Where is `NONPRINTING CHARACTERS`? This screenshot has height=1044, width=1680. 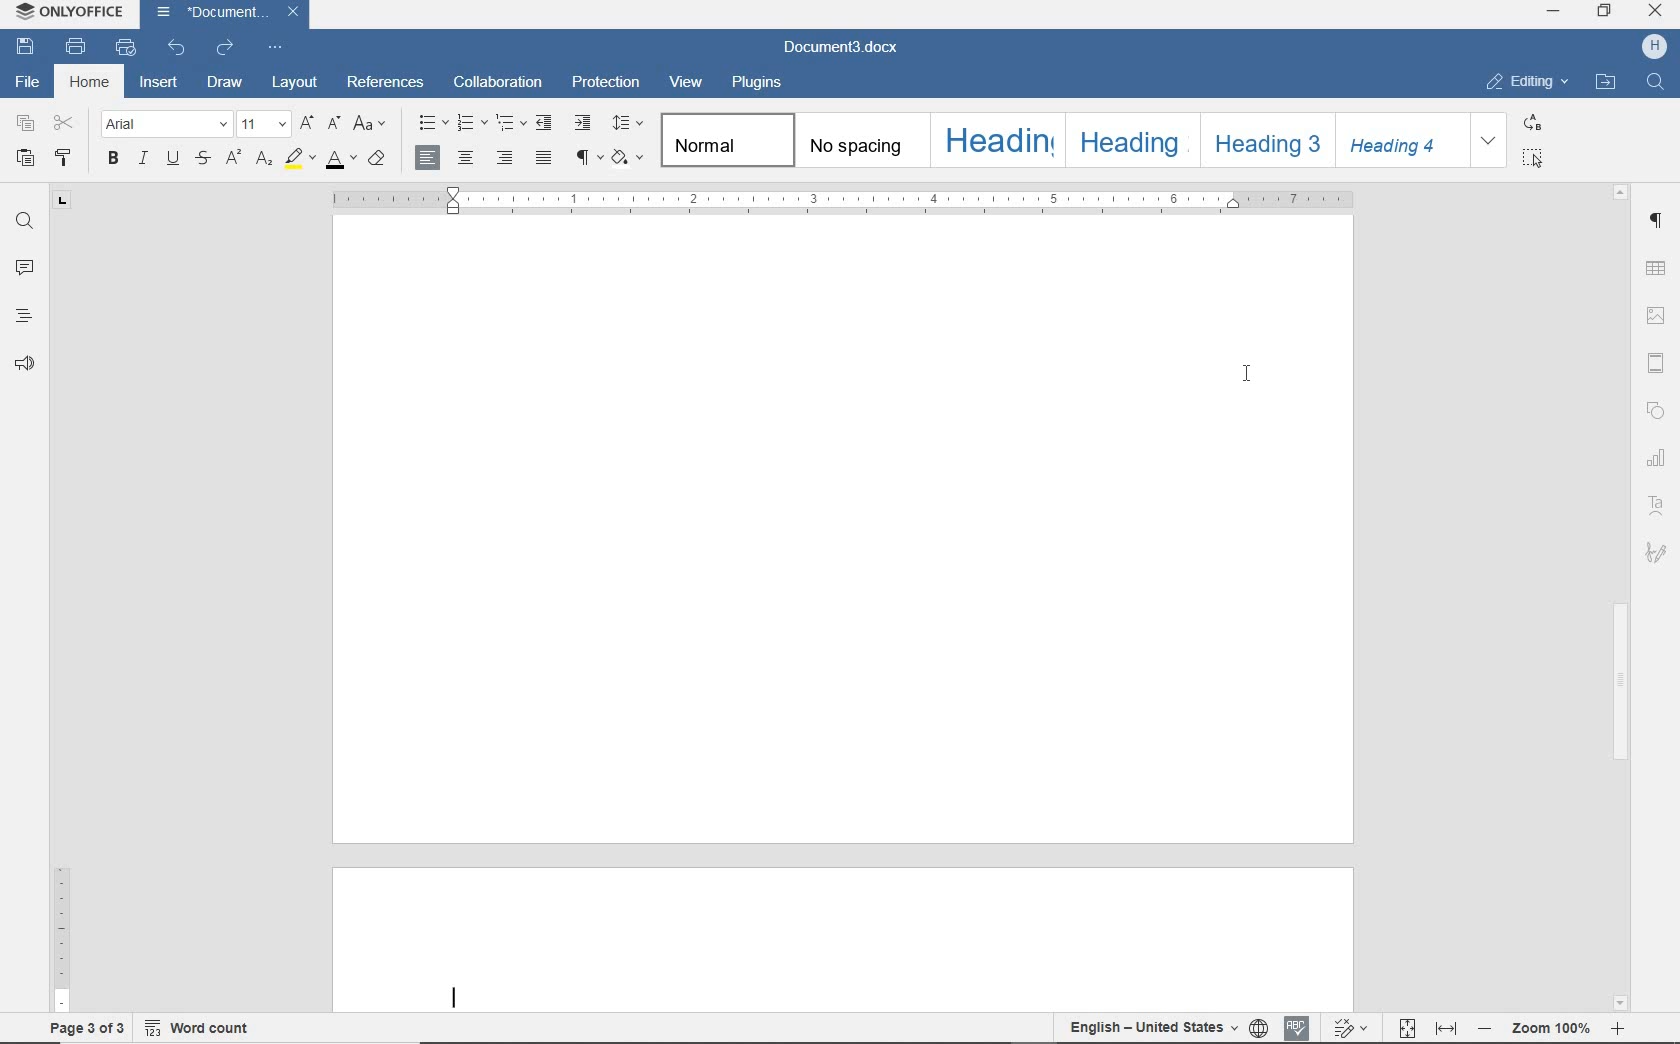
NONPRINTING CHARACTERS is located at coordinates (585, 156).